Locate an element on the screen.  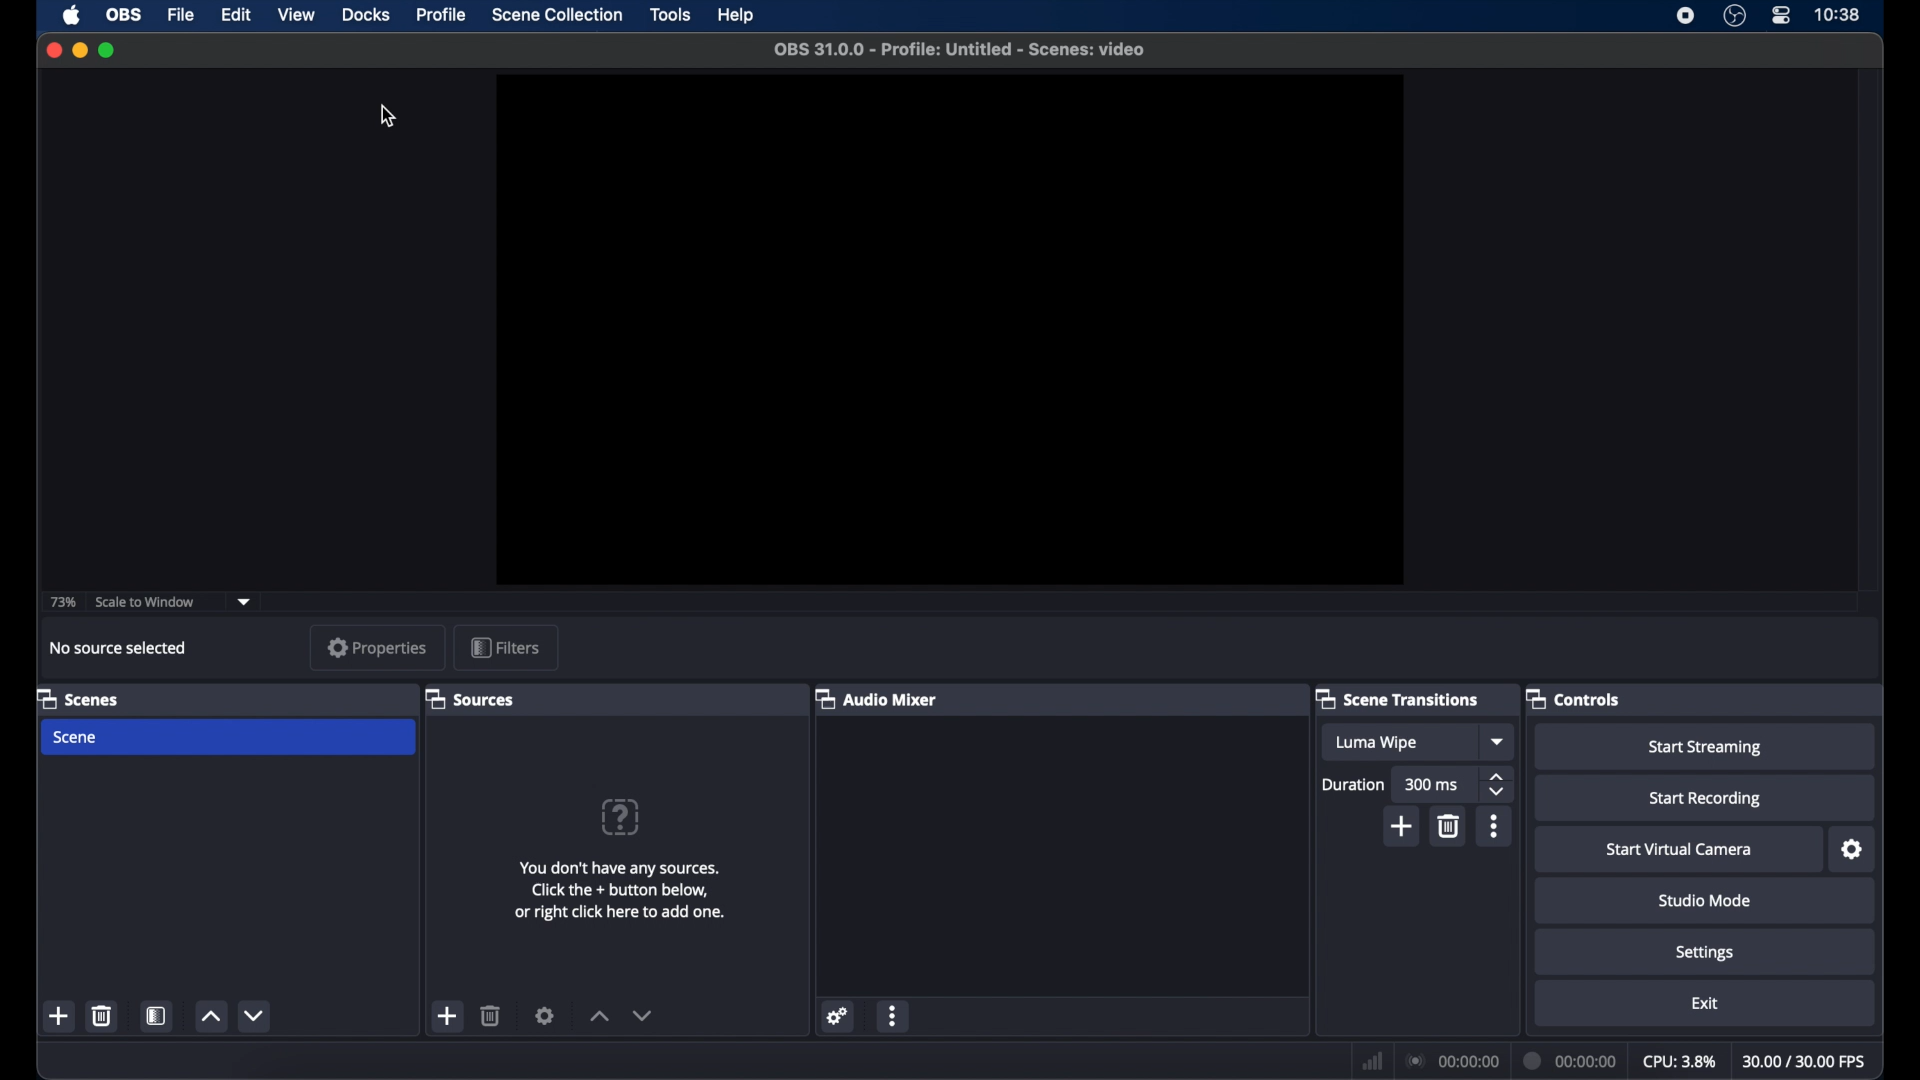
cpu: 3.8% is located at coordinates (1680, 1062).